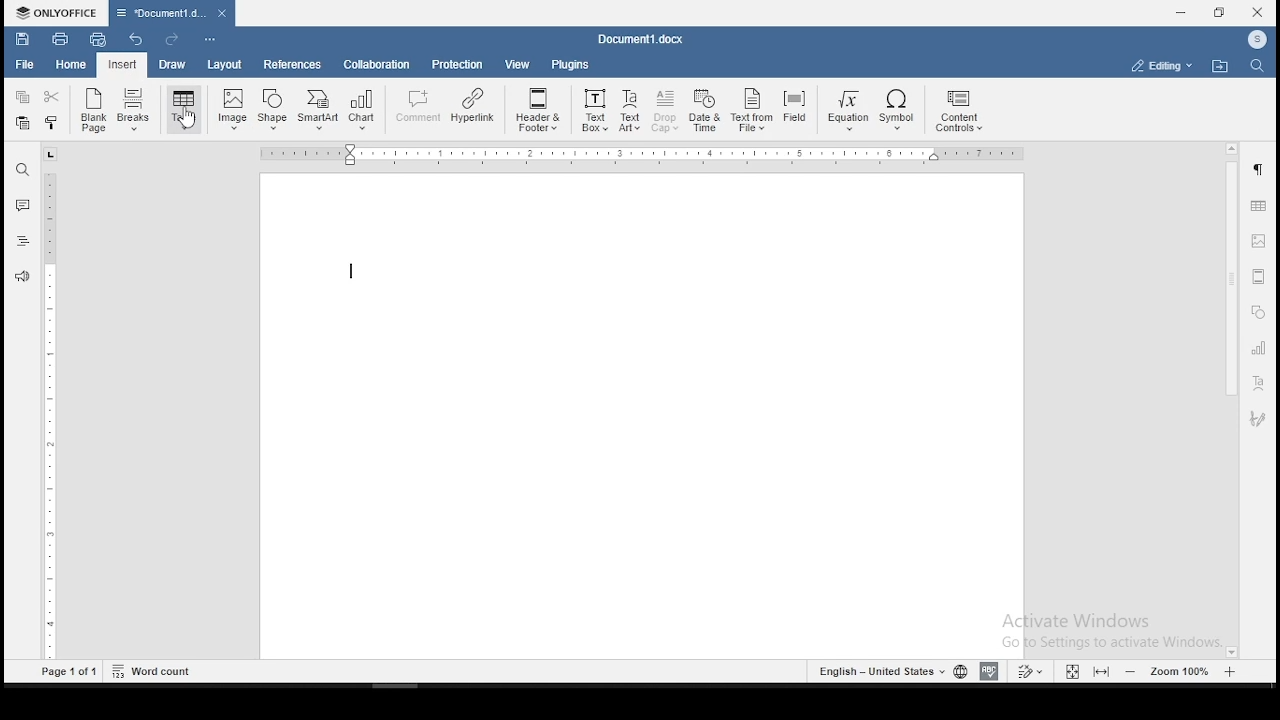  Describe the element at coordinates (27, 66) in the screenshot. I see `file` at that location.